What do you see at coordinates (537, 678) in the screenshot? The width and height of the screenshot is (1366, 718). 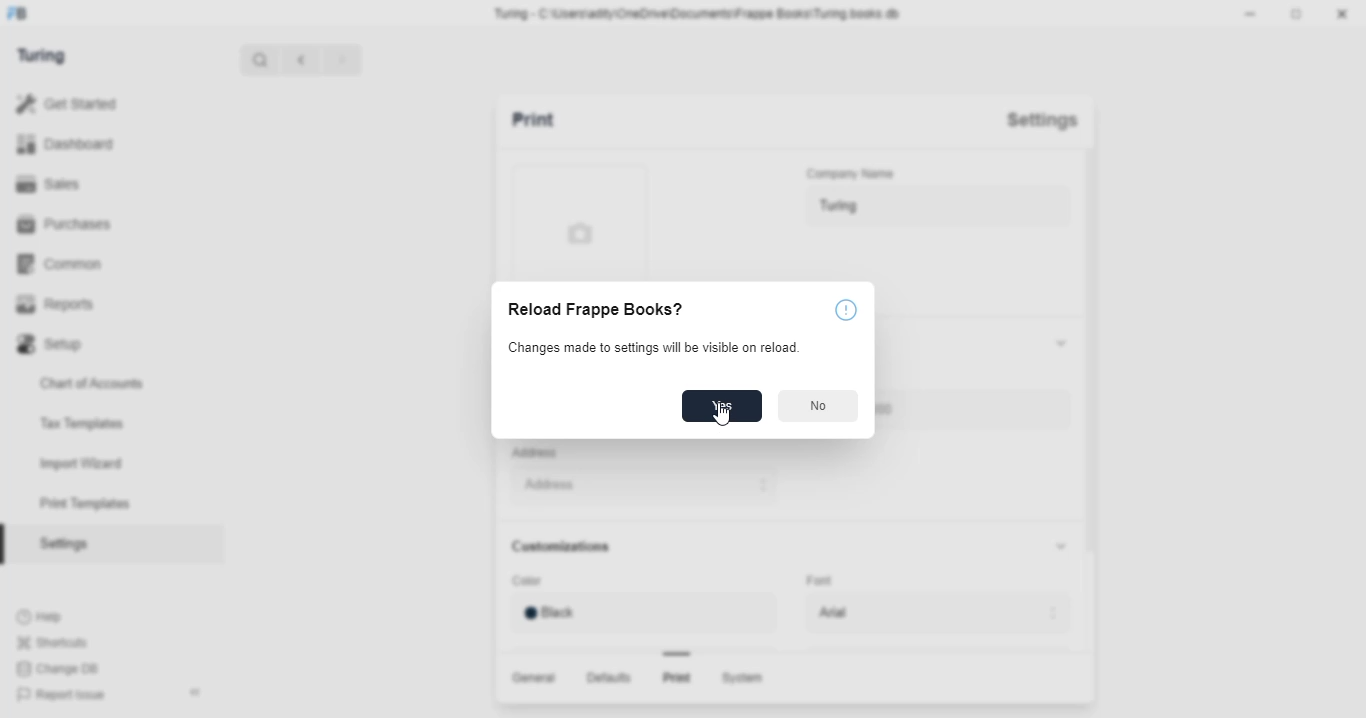 I see `General` at bounding box center [537, 678].